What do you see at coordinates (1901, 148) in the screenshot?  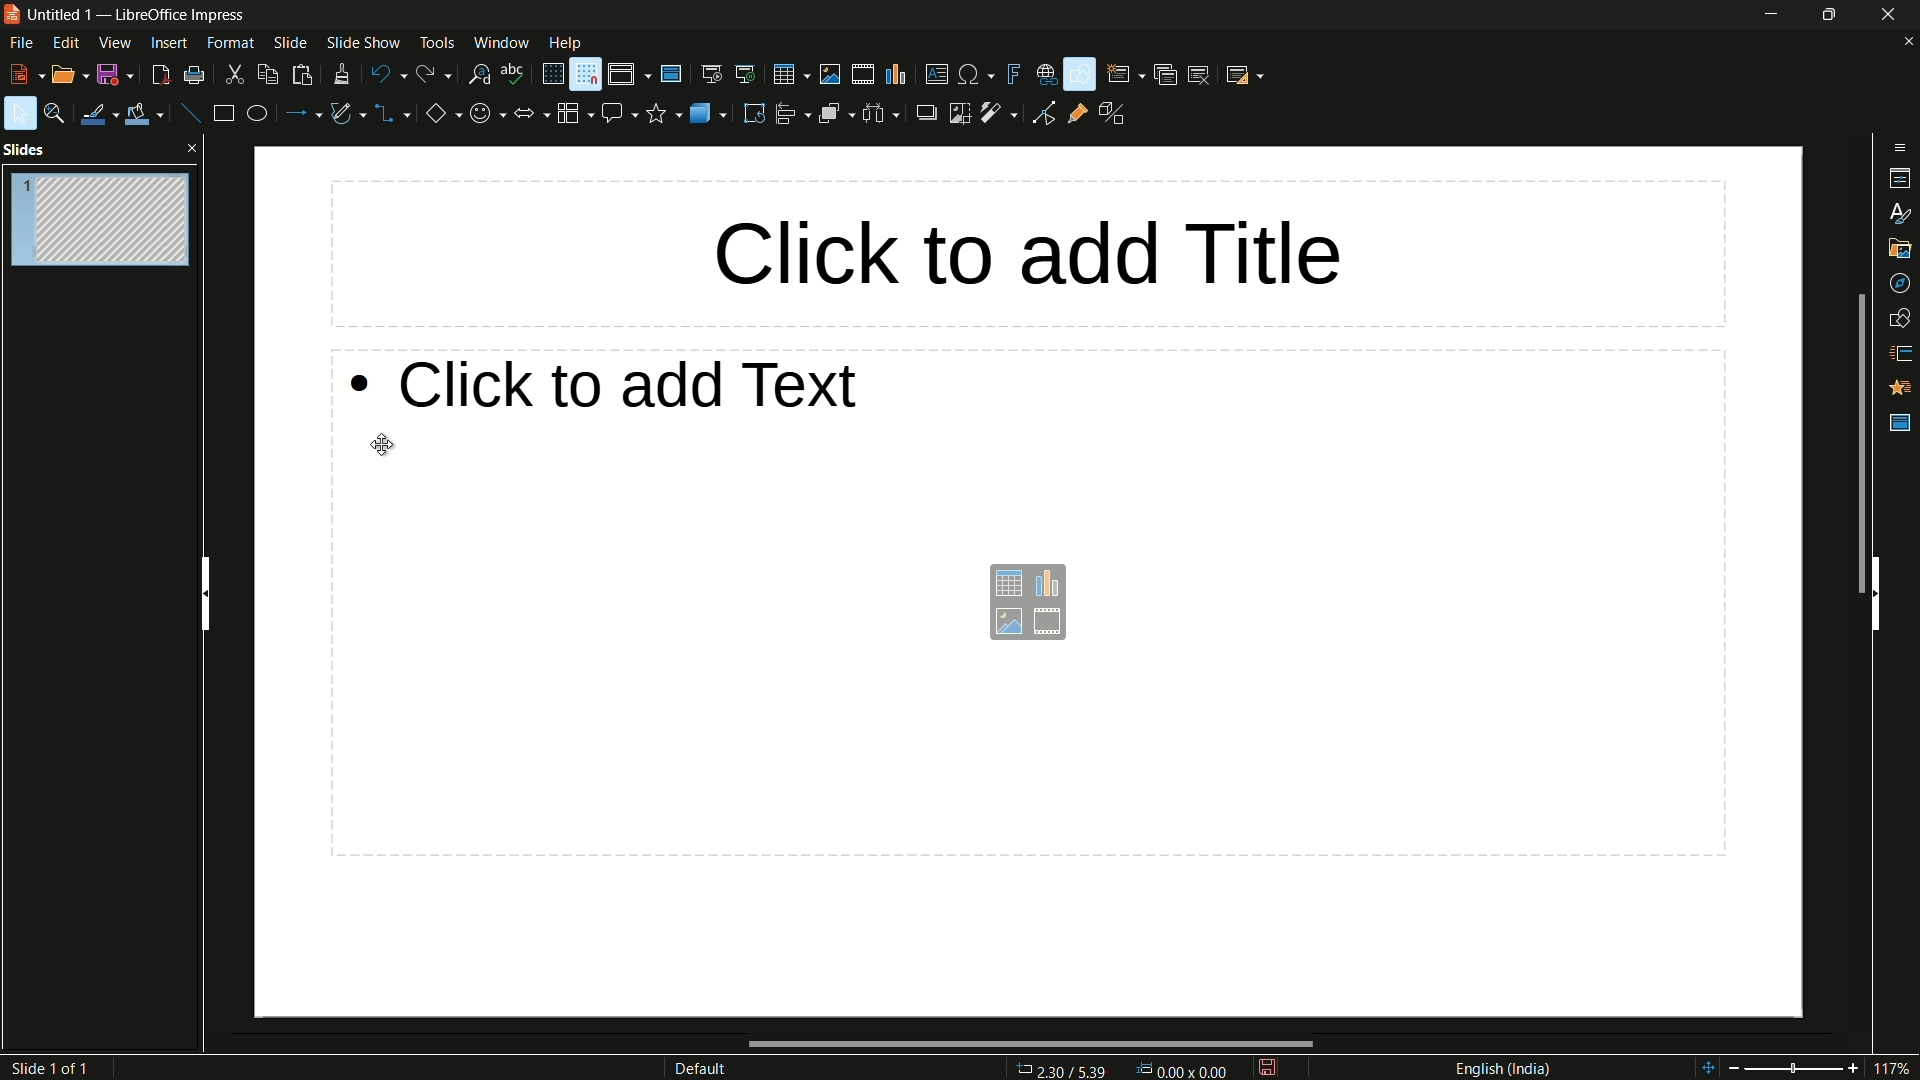 I see `sidebar settings` at bounding box center [1901, 148].